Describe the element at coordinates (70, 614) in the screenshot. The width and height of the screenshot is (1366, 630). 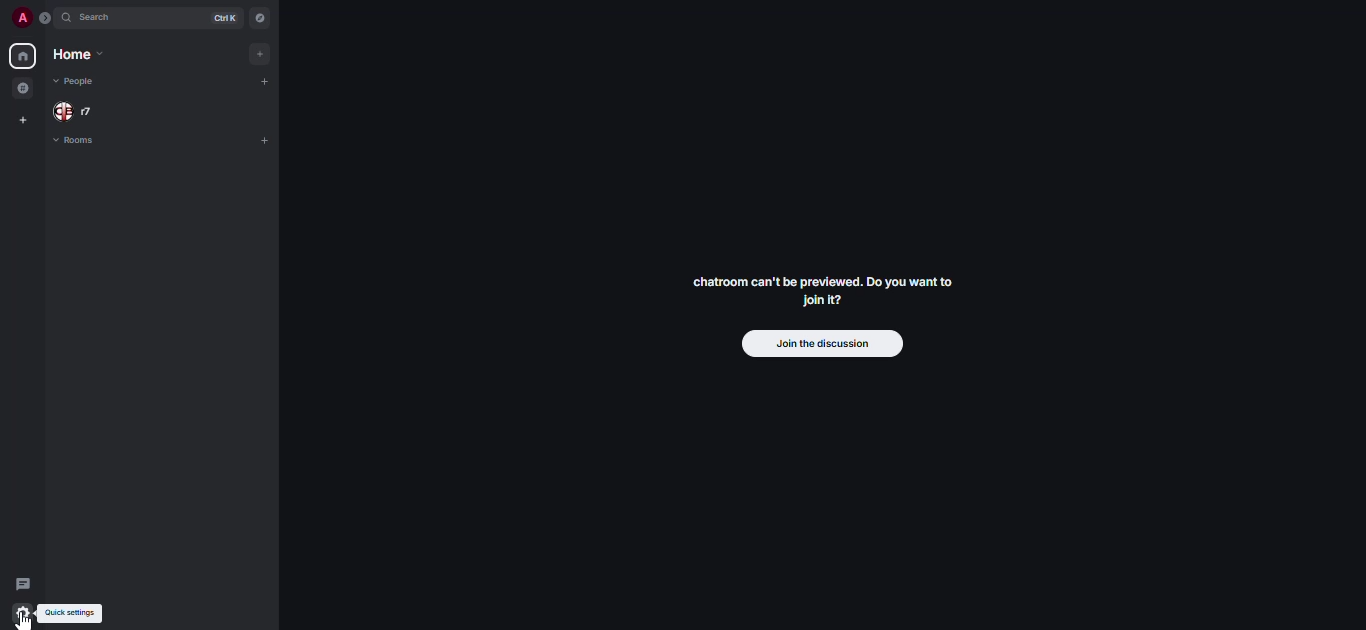
I see `quick settings` at that location.